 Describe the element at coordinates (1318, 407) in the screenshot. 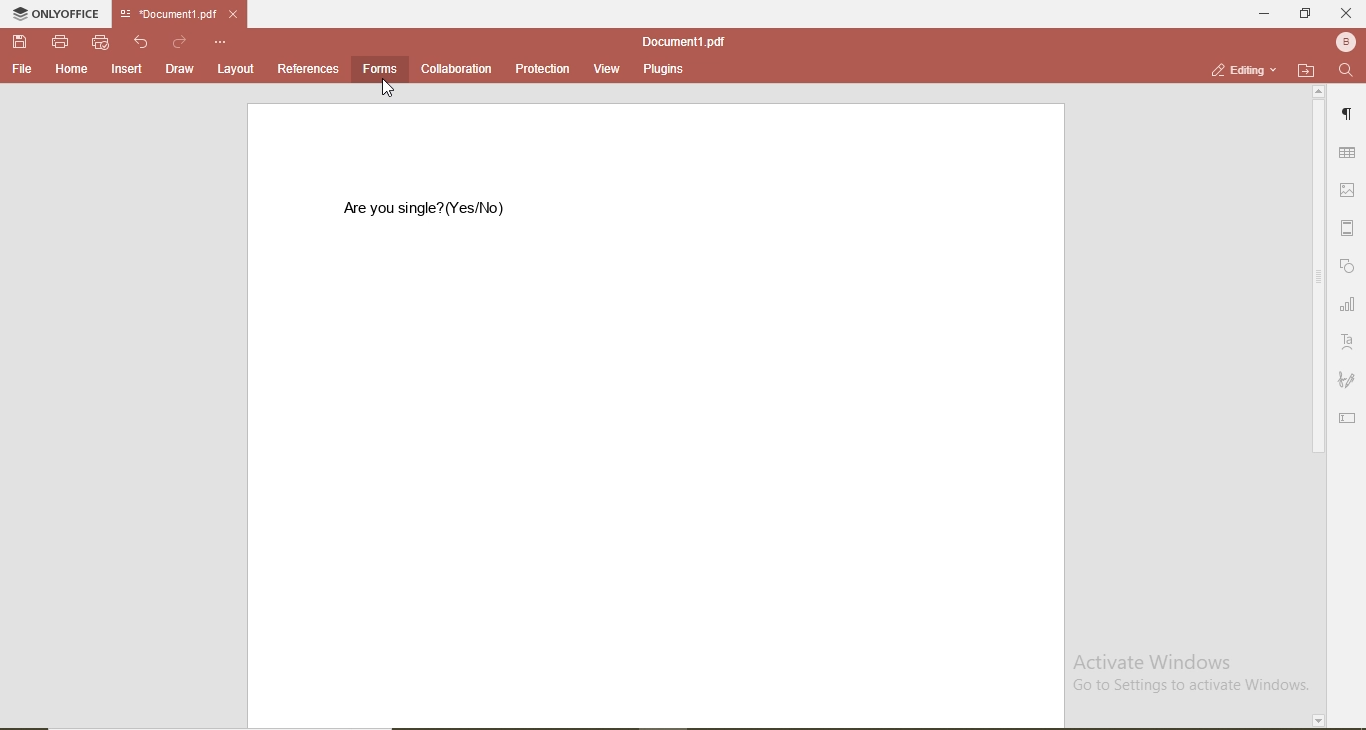

I see `scroll bar` at that location.